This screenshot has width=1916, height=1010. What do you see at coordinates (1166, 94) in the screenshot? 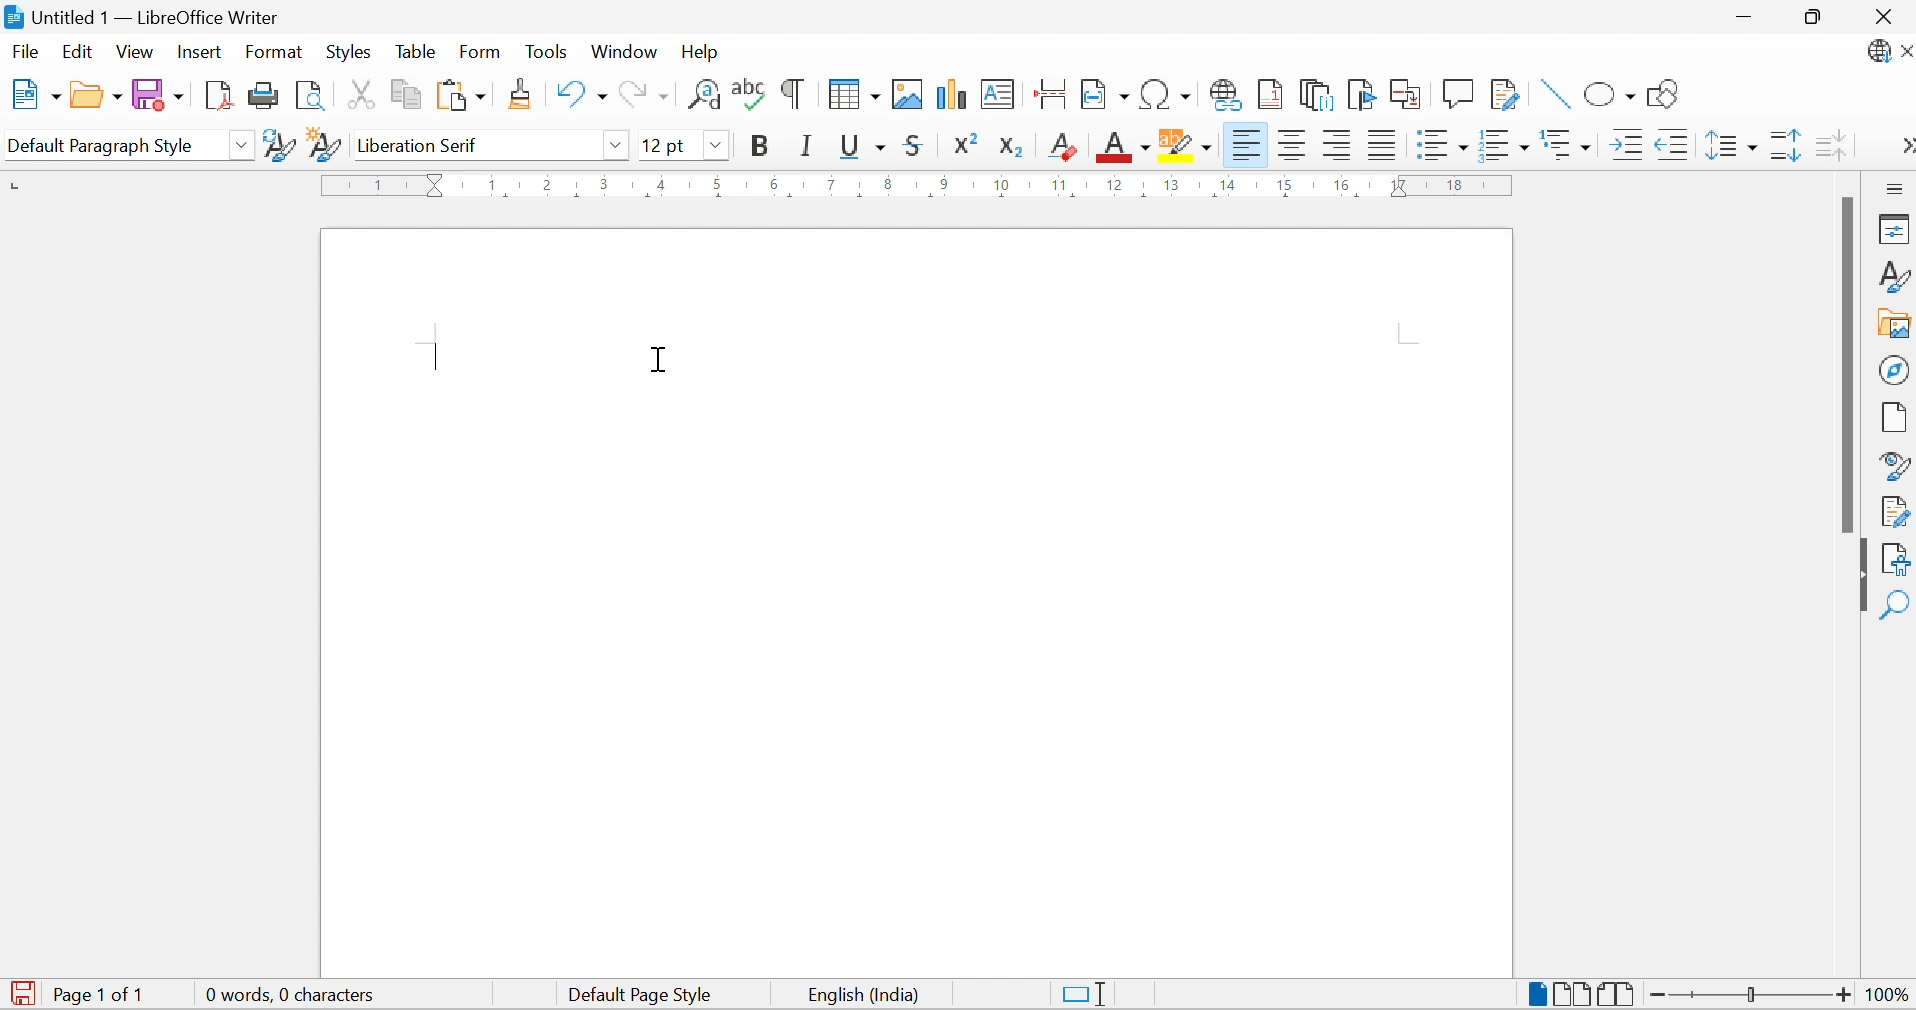
I see `Insert Special Characters` at bounding box center [1166, 94].